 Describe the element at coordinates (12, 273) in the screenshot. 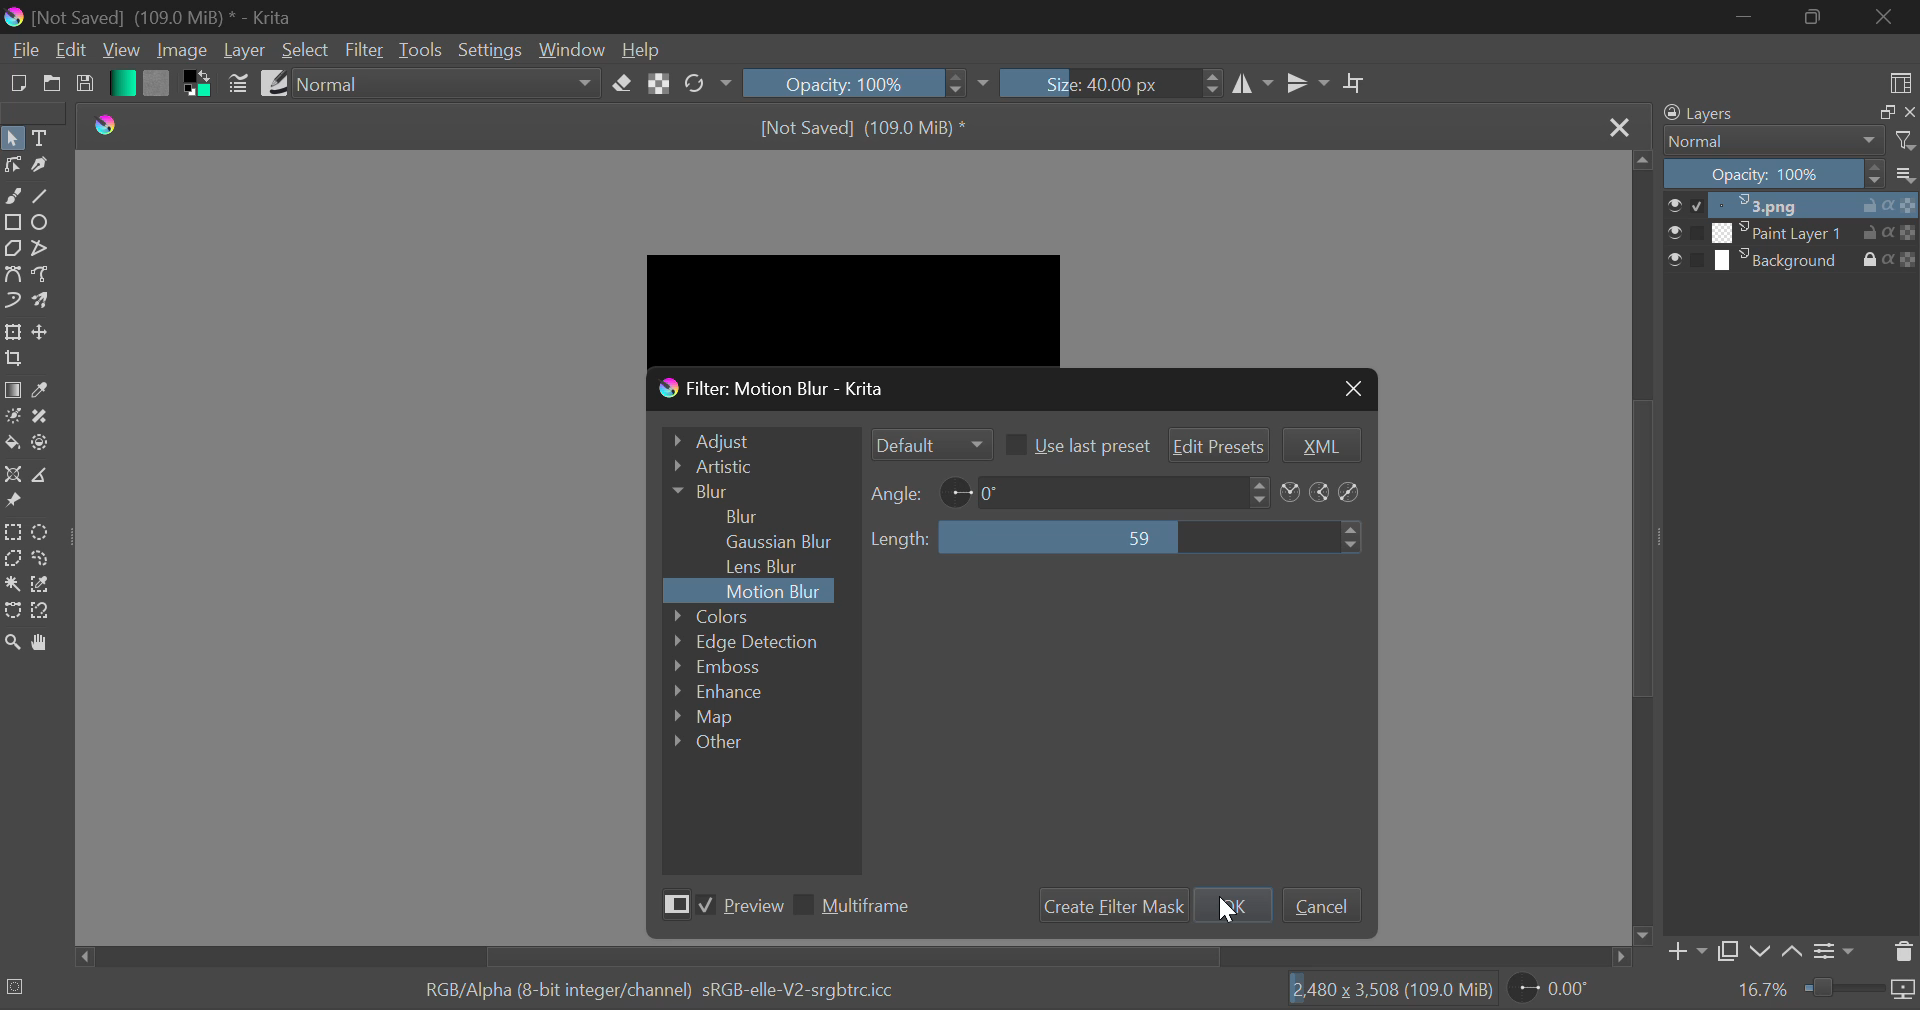

I see `Bezier Curve` at that location.